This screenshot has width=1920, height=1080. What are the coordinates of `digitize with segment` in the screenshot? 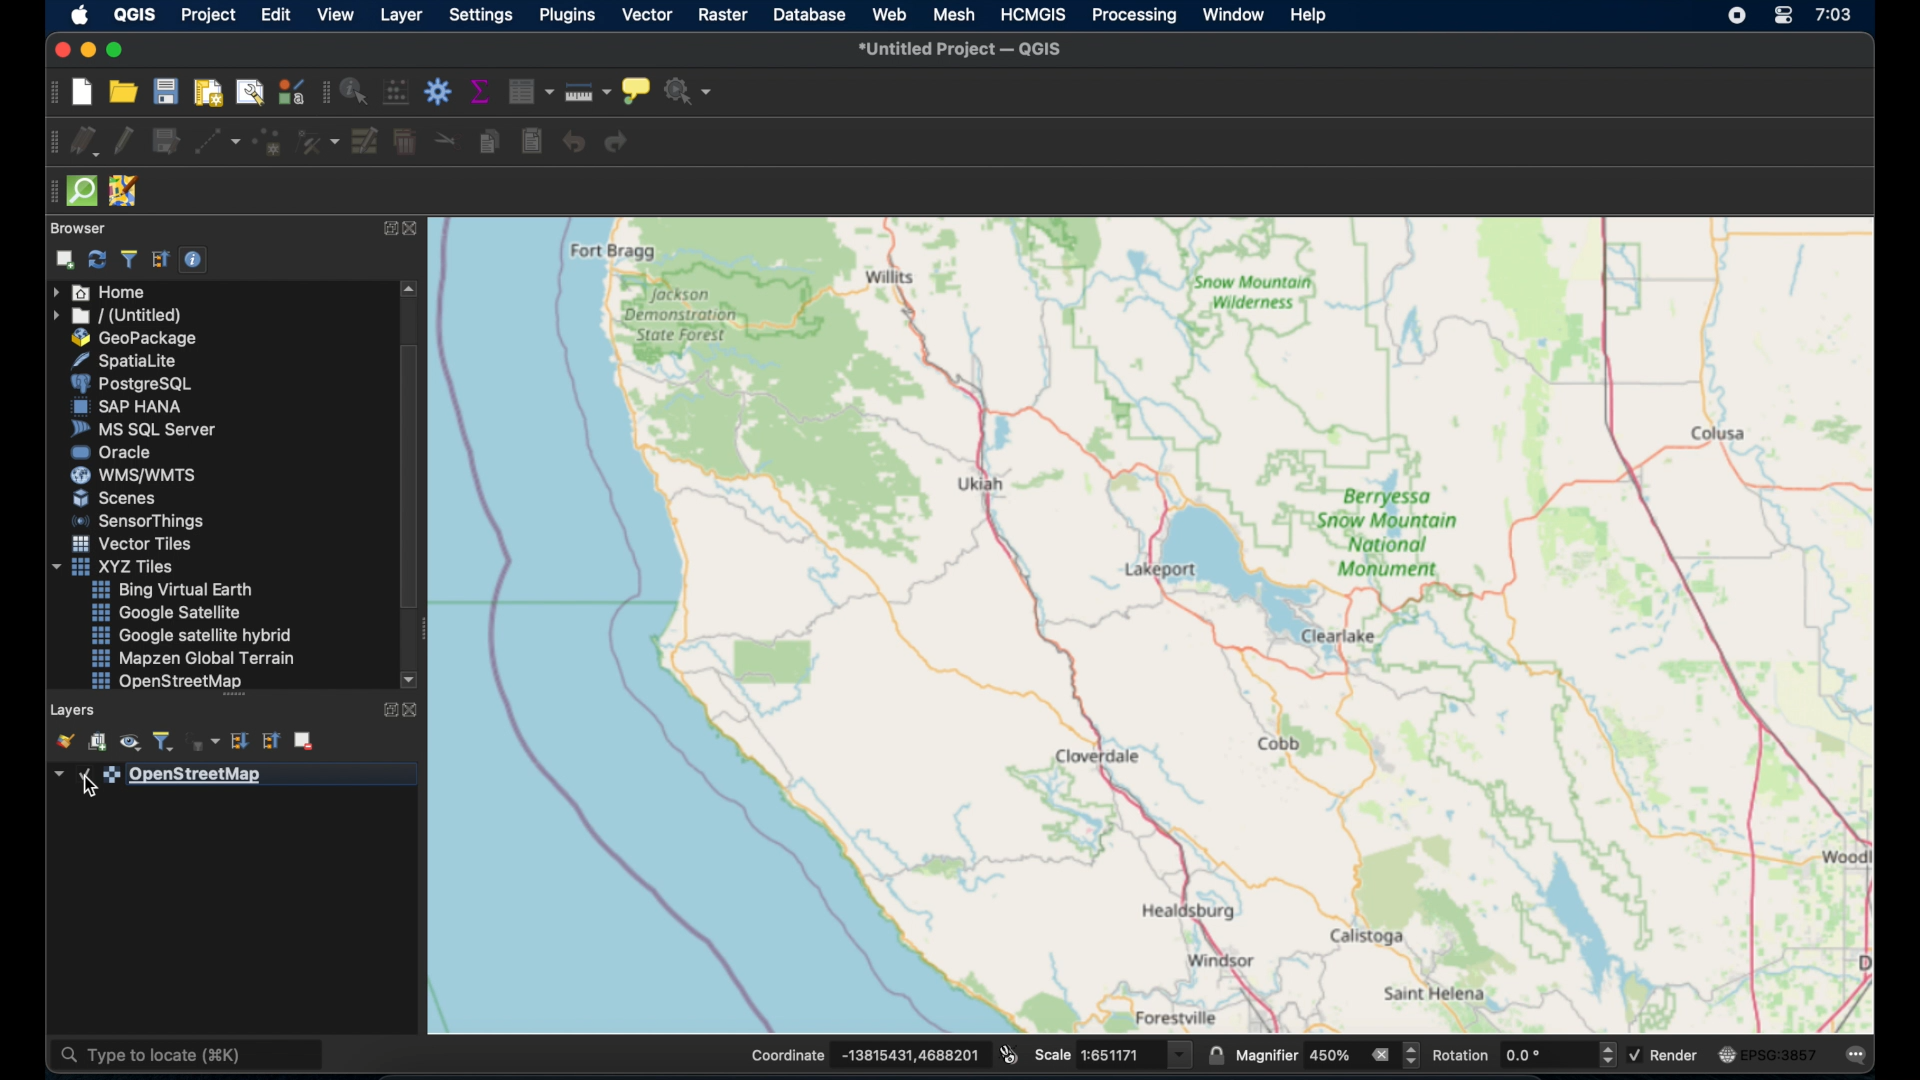 It's located at (217, 143).